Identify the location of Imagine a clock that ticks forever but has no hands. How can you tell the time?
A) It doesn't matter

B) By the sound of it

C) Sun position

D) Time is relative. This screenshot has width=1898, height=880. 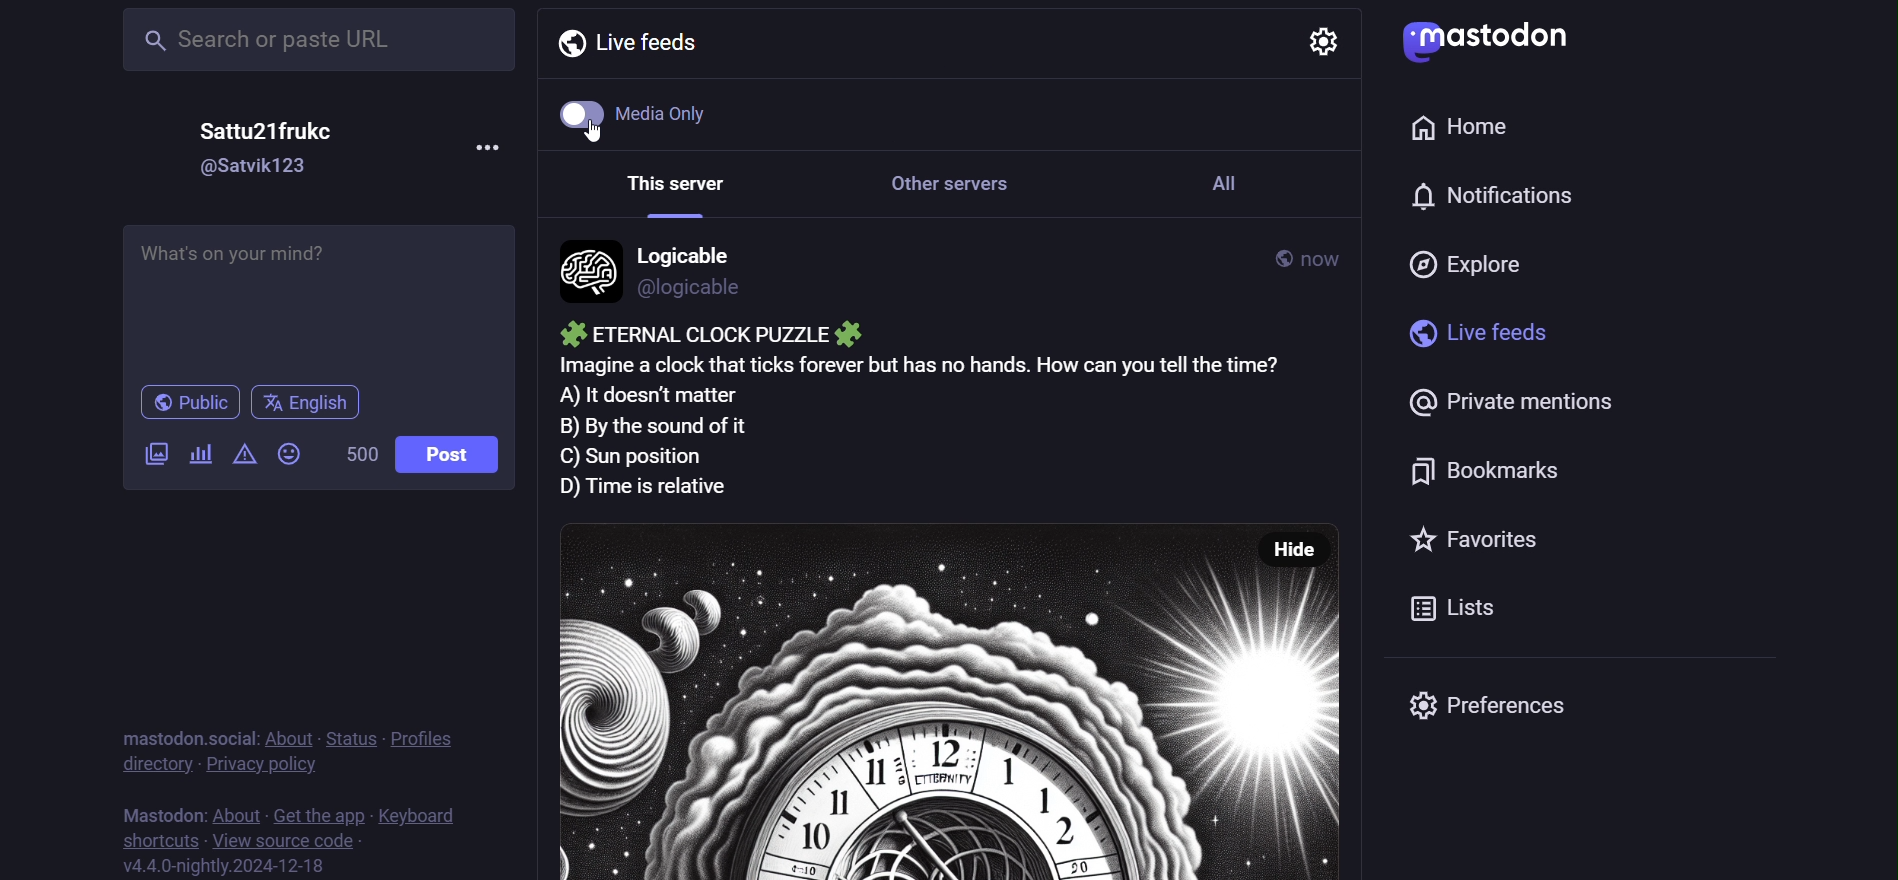
(952, 425).